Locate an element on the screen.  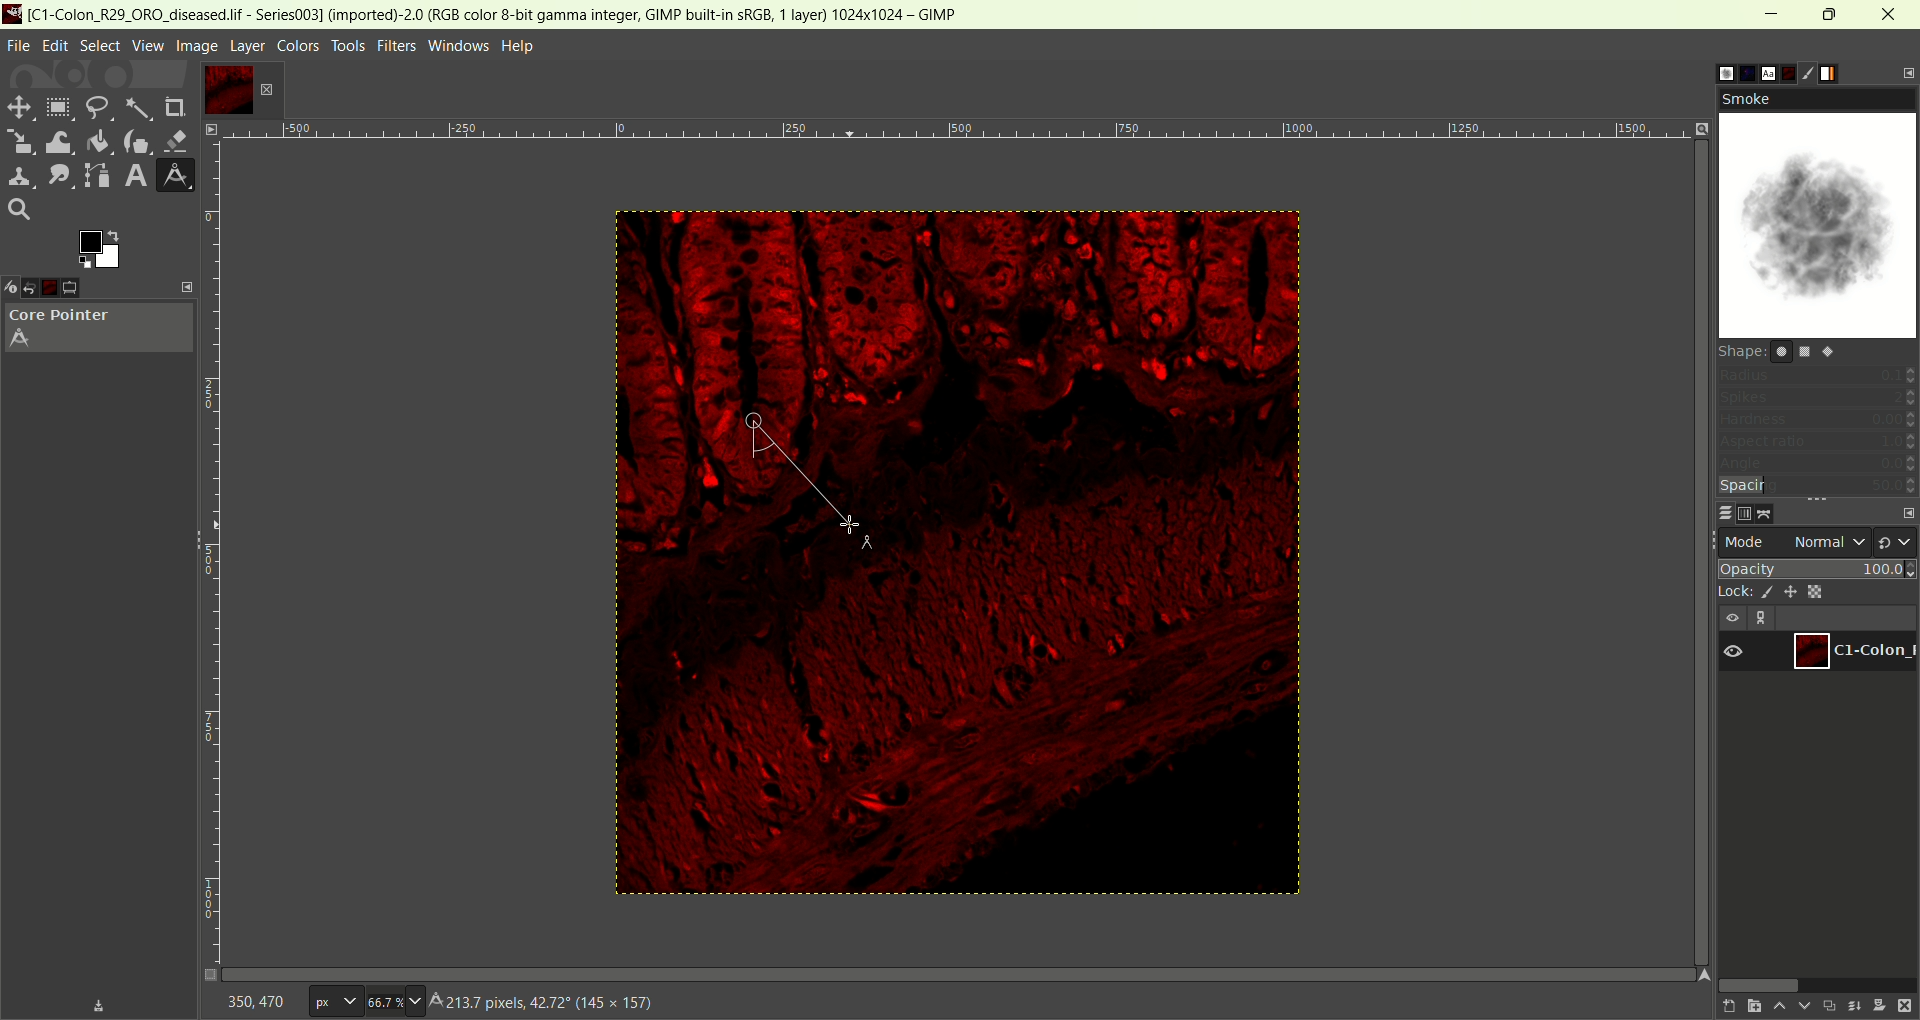
measure tool is located at coordinates (175, 175).